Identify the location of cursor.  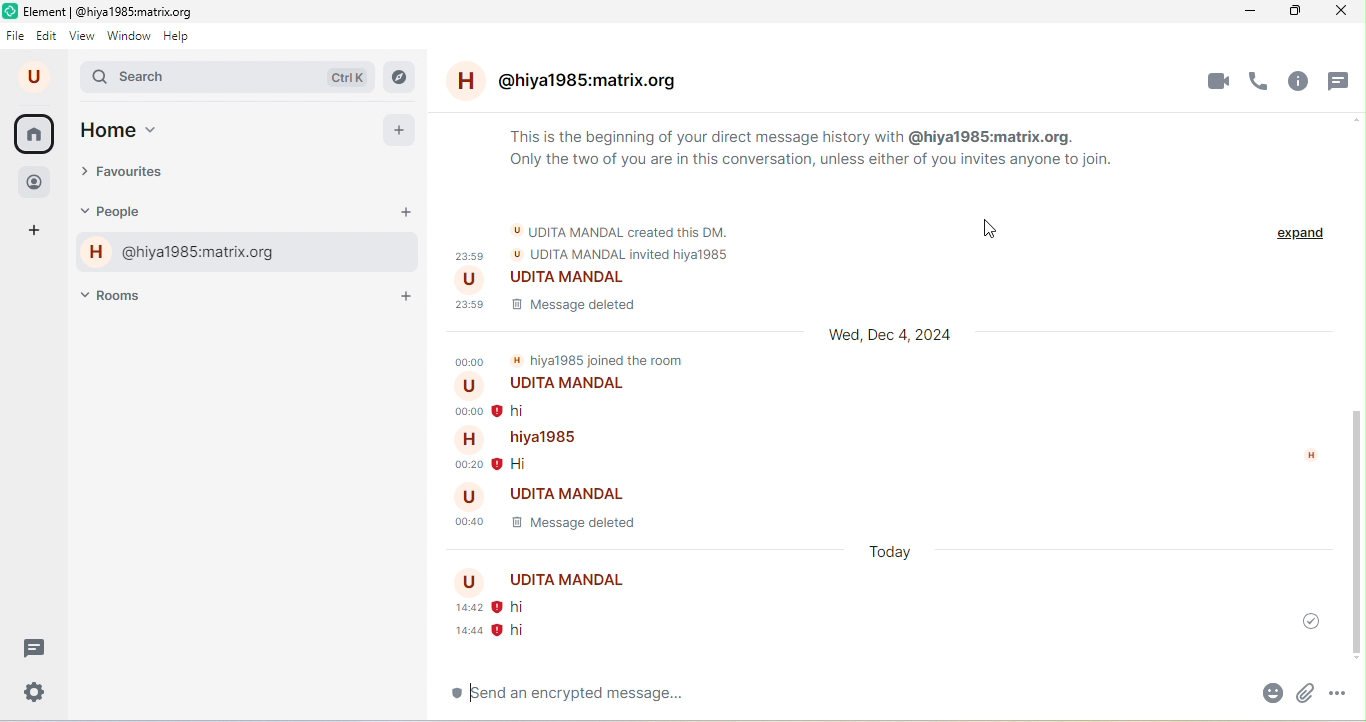
(991, 230).